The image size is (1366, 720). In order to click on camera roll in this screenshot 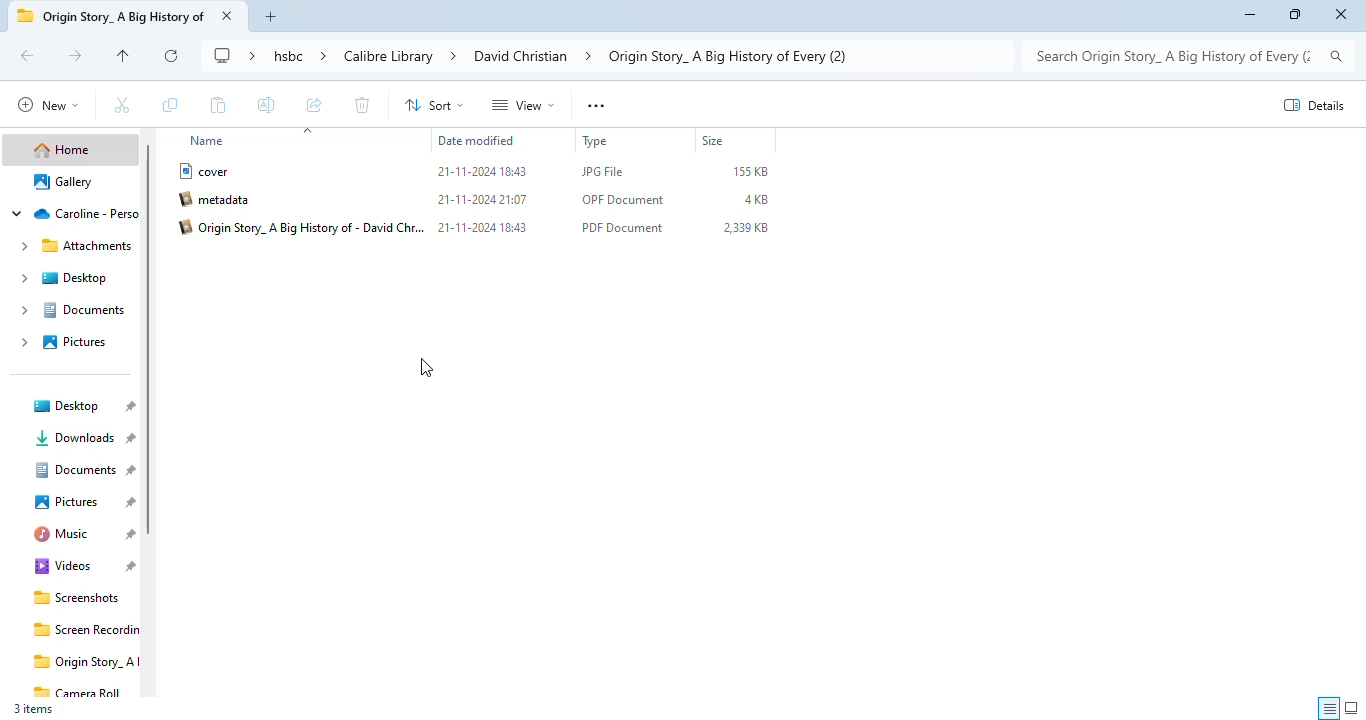, I will do `click(79, 693)`.